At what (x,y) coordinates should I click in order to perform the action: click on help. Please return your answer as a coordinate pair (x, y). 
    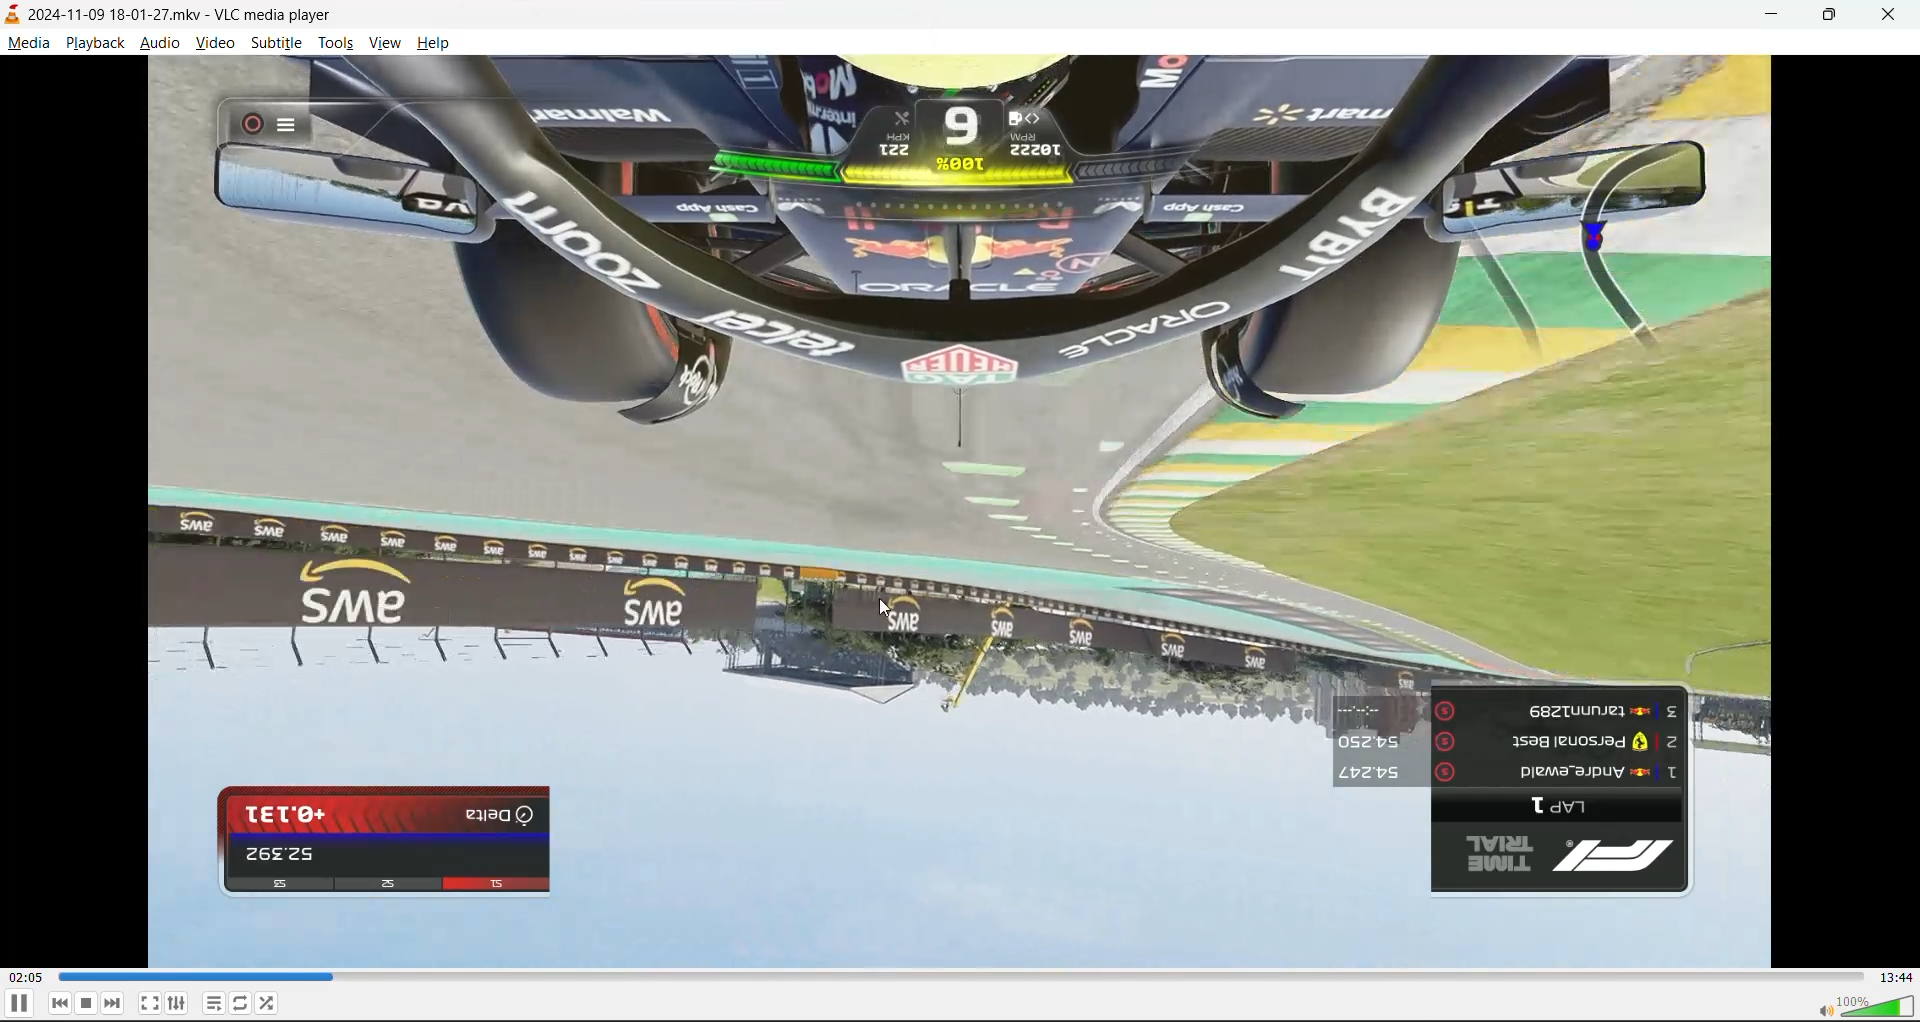
    Looking at the image, I should click on (432, 47).